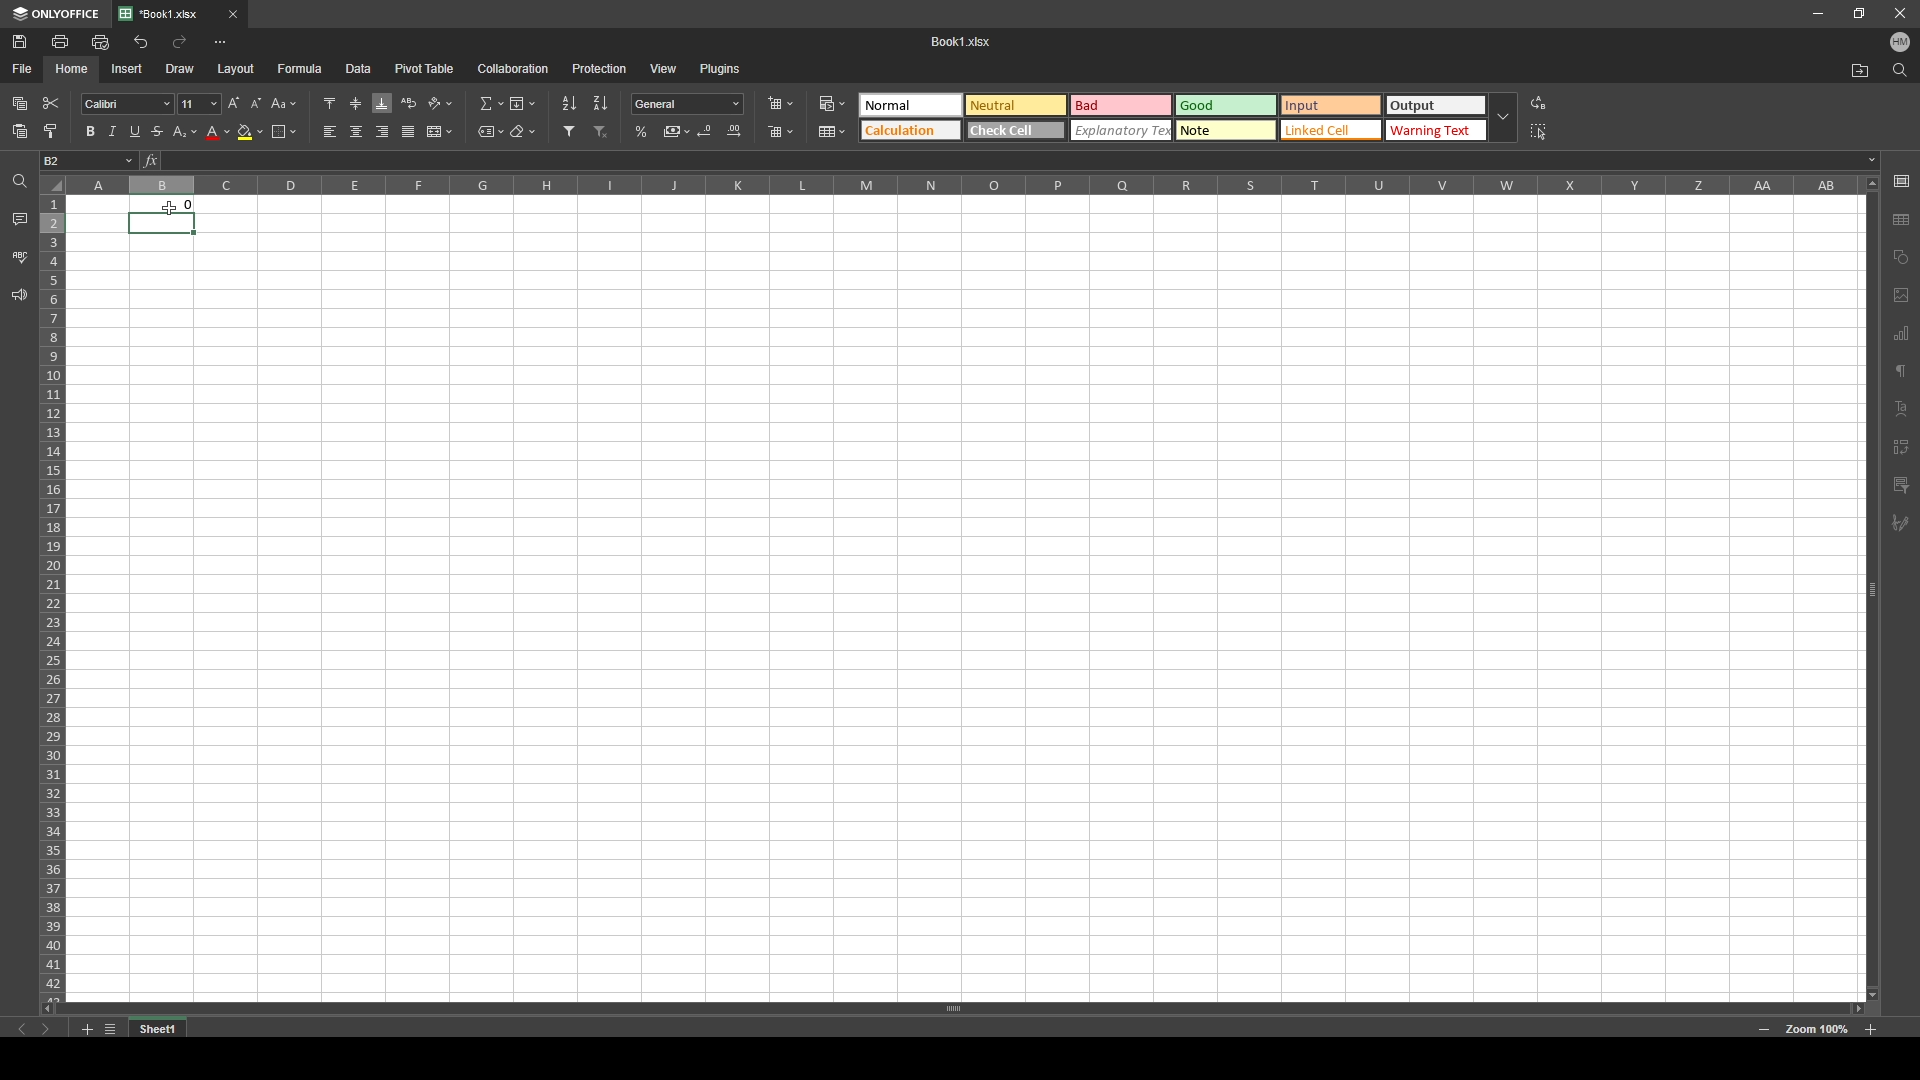  What do you see at coordinates (1120, 104) in the screenshot?
I see `Bad` at bounding box center [1120, 104].